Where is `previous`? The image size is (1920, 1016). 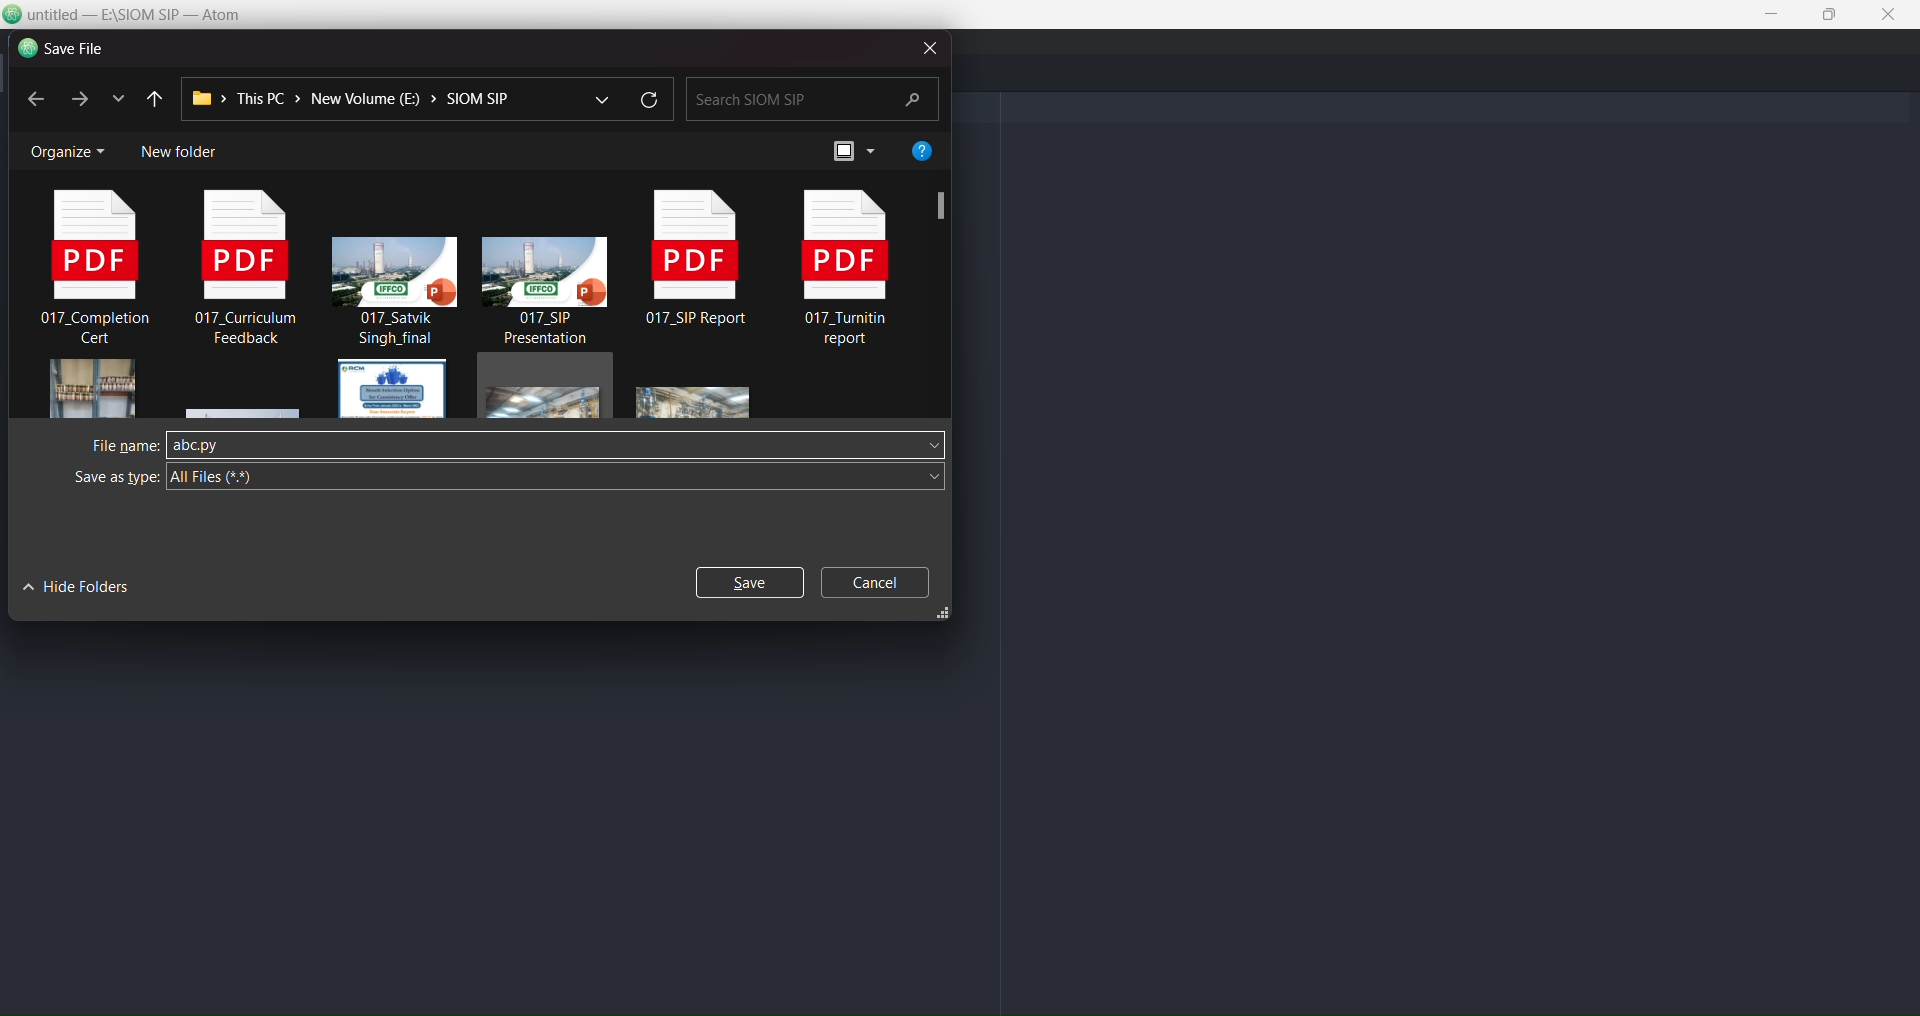 previous is located at coordinates (34, 99).